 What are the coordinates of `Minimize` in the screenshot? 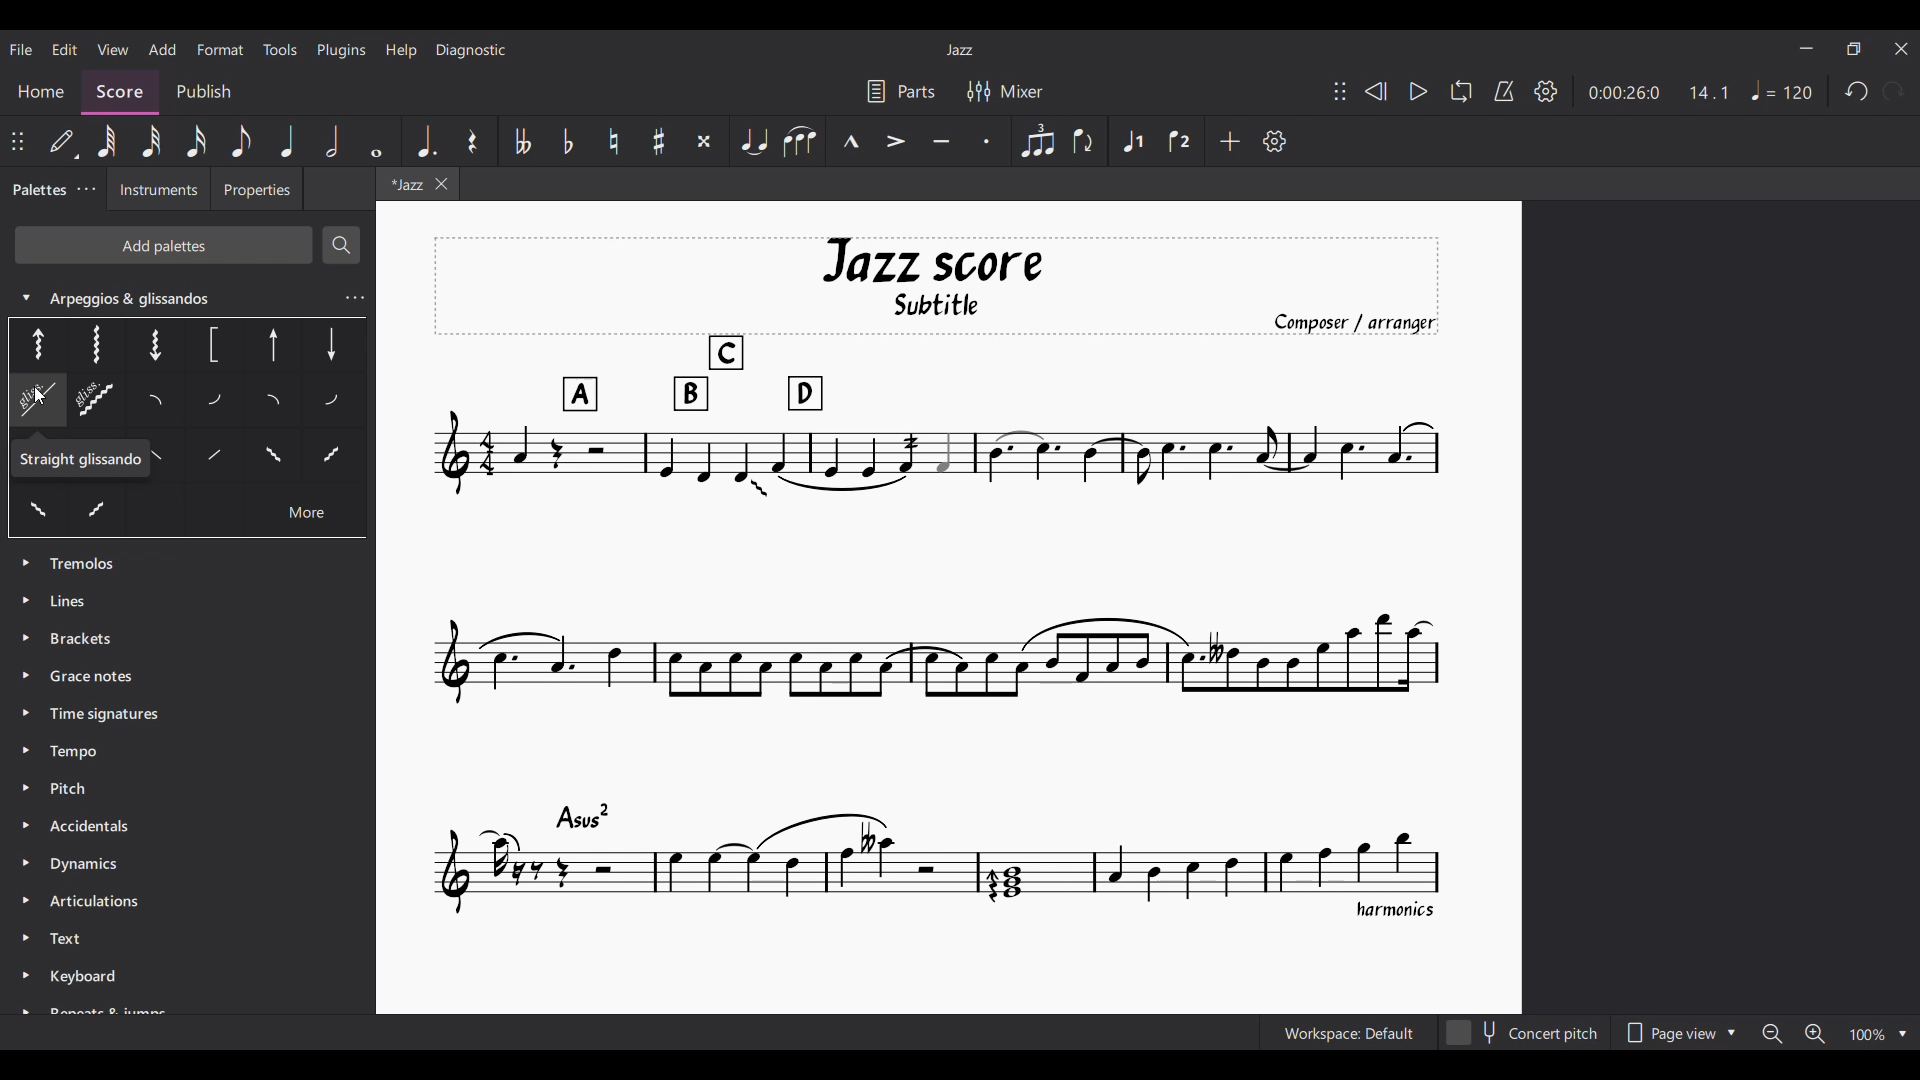 It's located at (1806, 48).